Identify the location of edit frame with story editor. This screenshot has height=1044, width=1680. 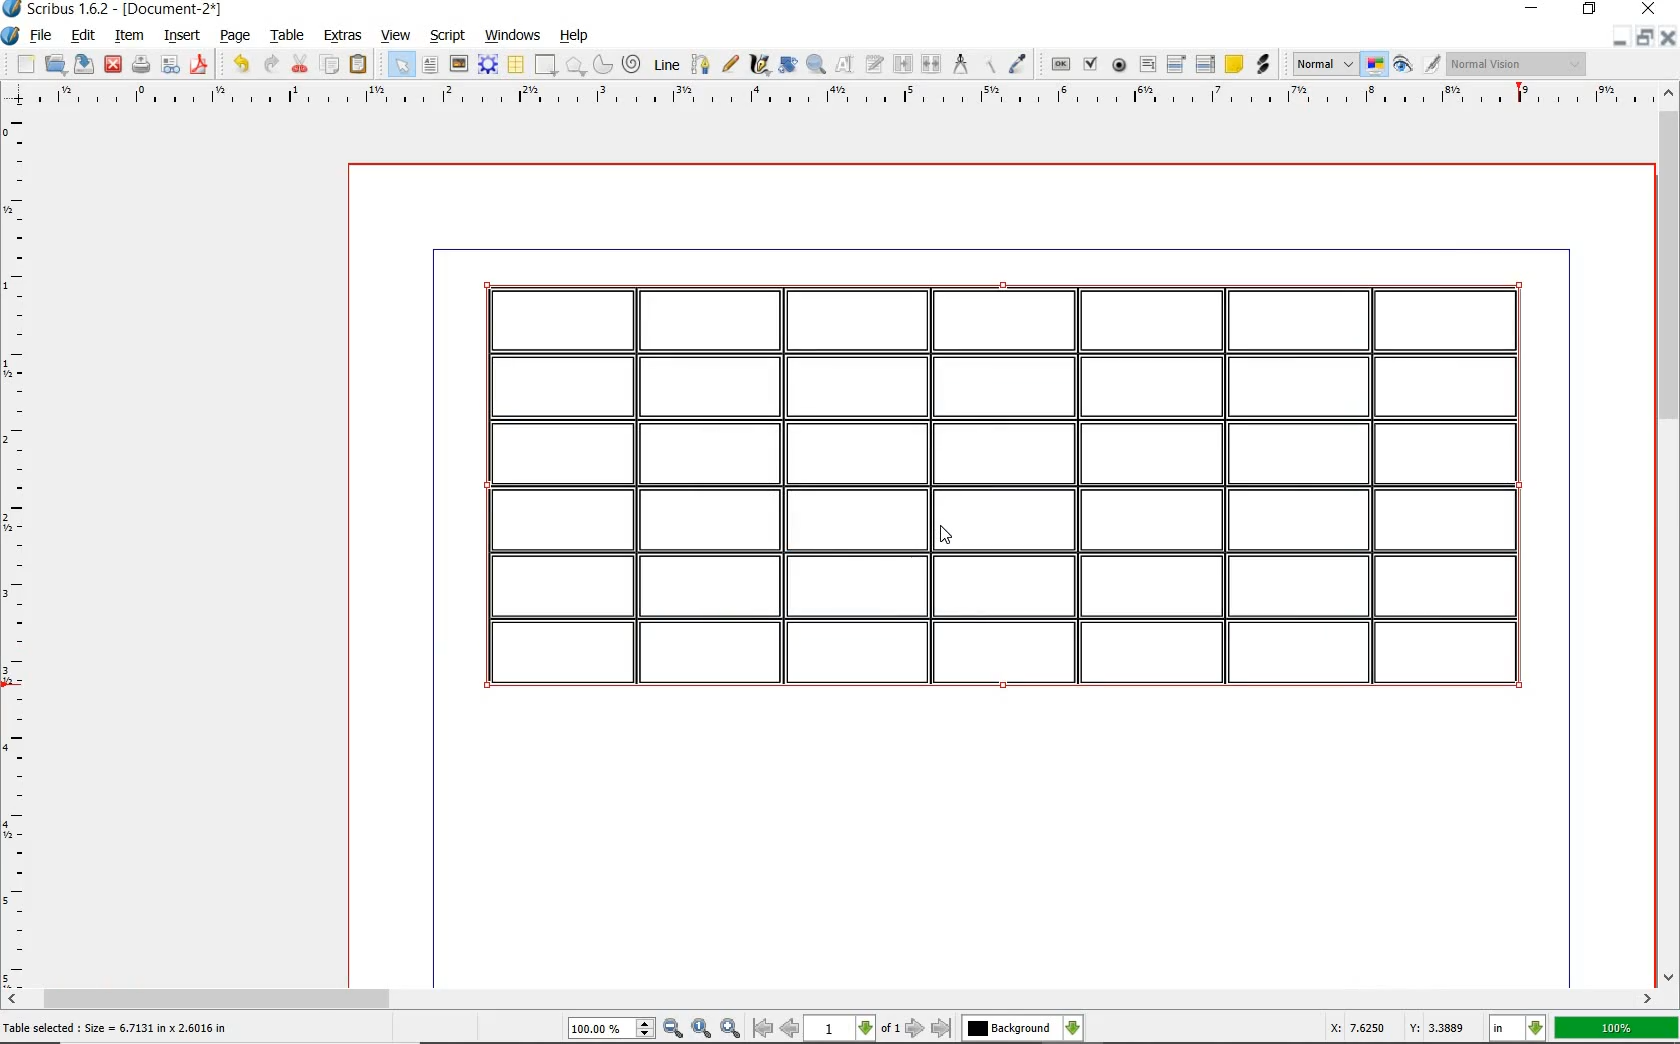
(872, 66).